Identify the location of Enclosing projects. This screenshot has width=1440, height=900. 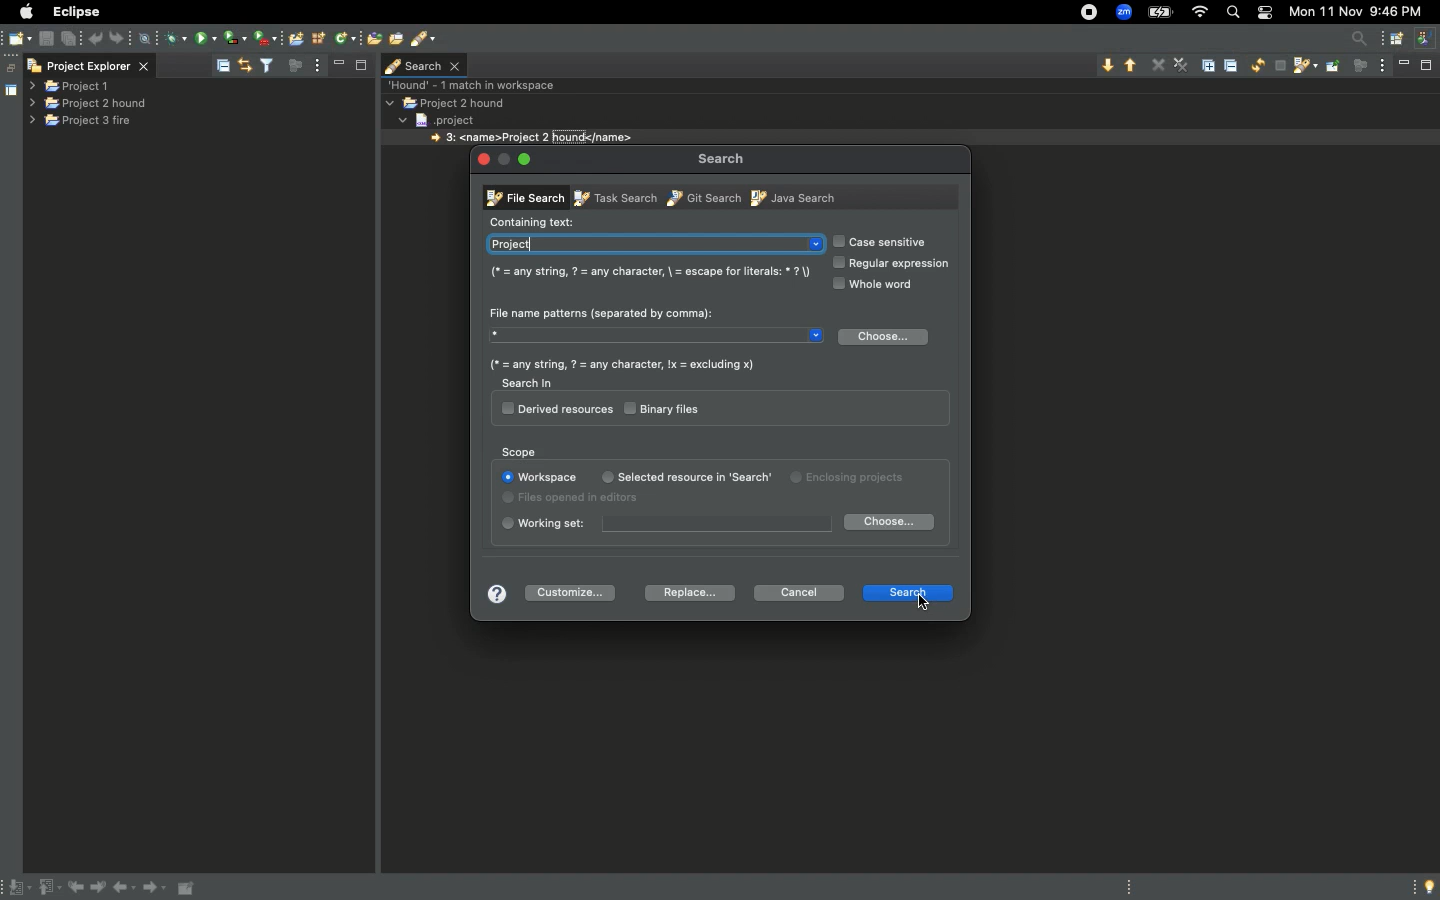
(799, 480).